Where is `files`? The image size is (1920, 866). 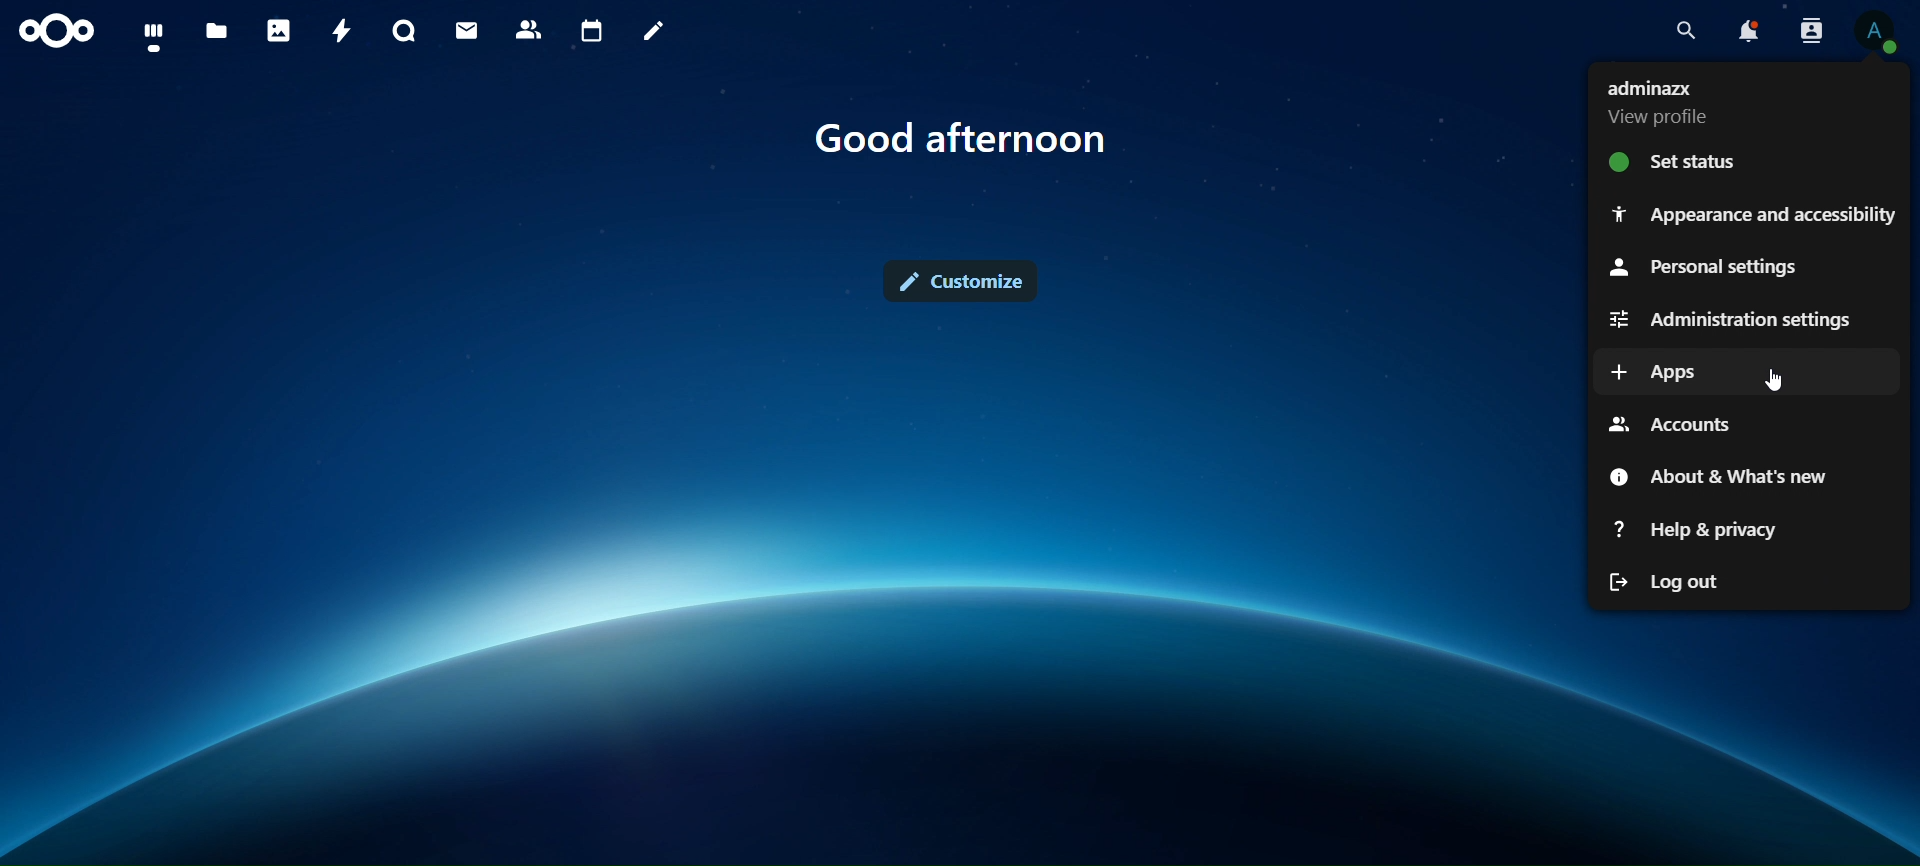 files is located at coordinates (216, 32).